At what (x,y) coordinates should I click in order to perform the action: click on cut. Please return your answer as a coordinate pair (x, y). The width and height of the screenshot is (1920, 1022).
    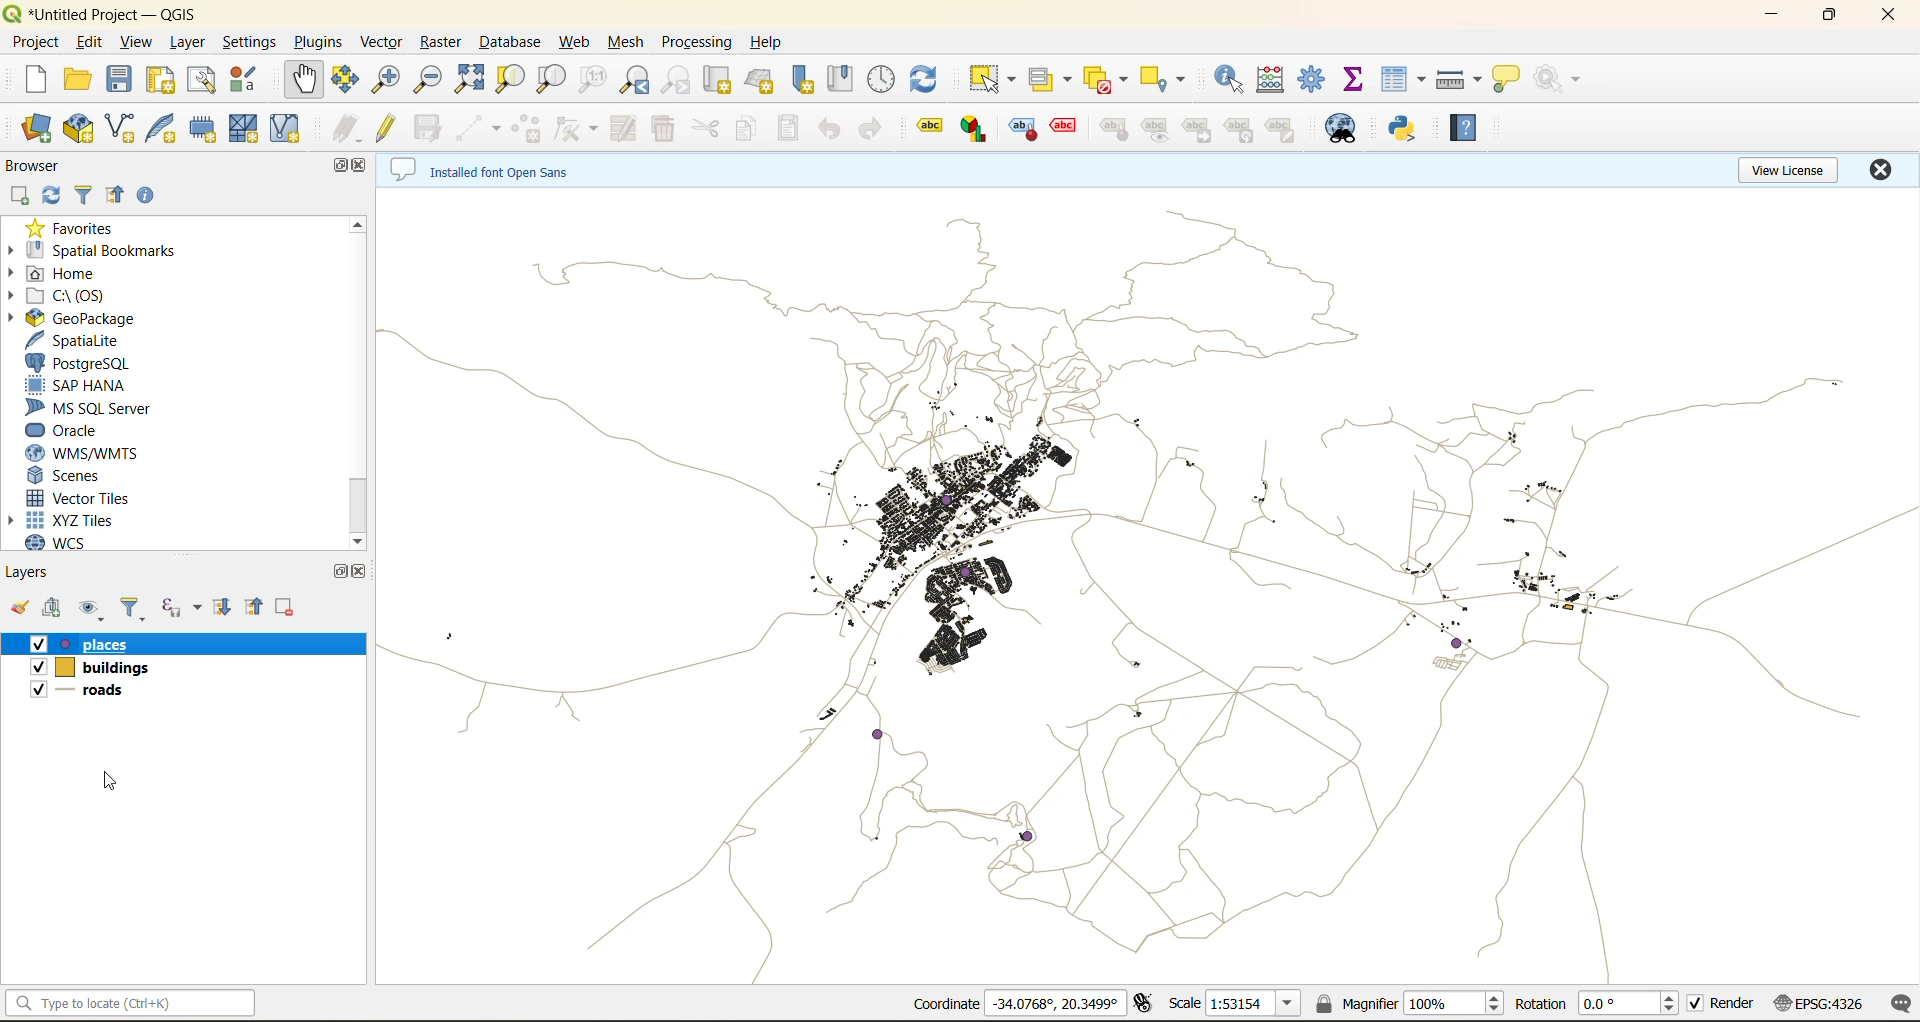
    Looking at the image, I should click on (705, 131).